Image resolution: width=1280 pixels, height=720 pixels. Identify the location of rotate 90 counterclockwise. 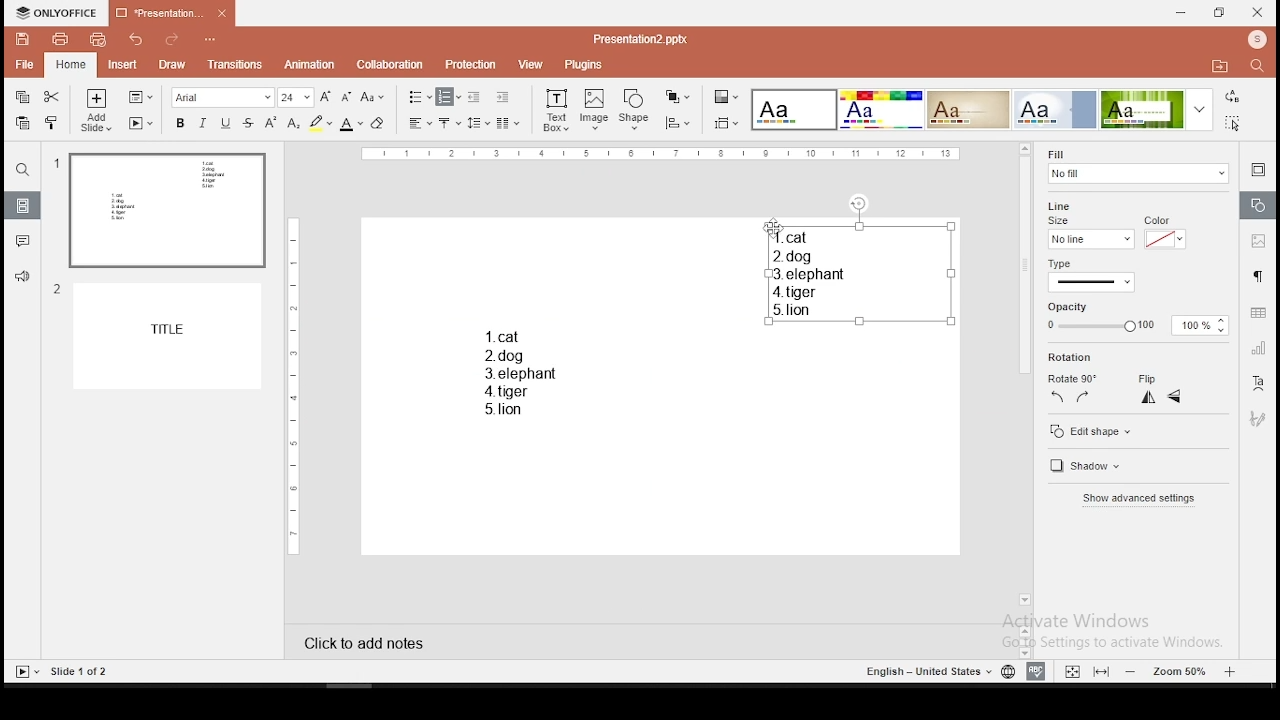
(1059, 398).